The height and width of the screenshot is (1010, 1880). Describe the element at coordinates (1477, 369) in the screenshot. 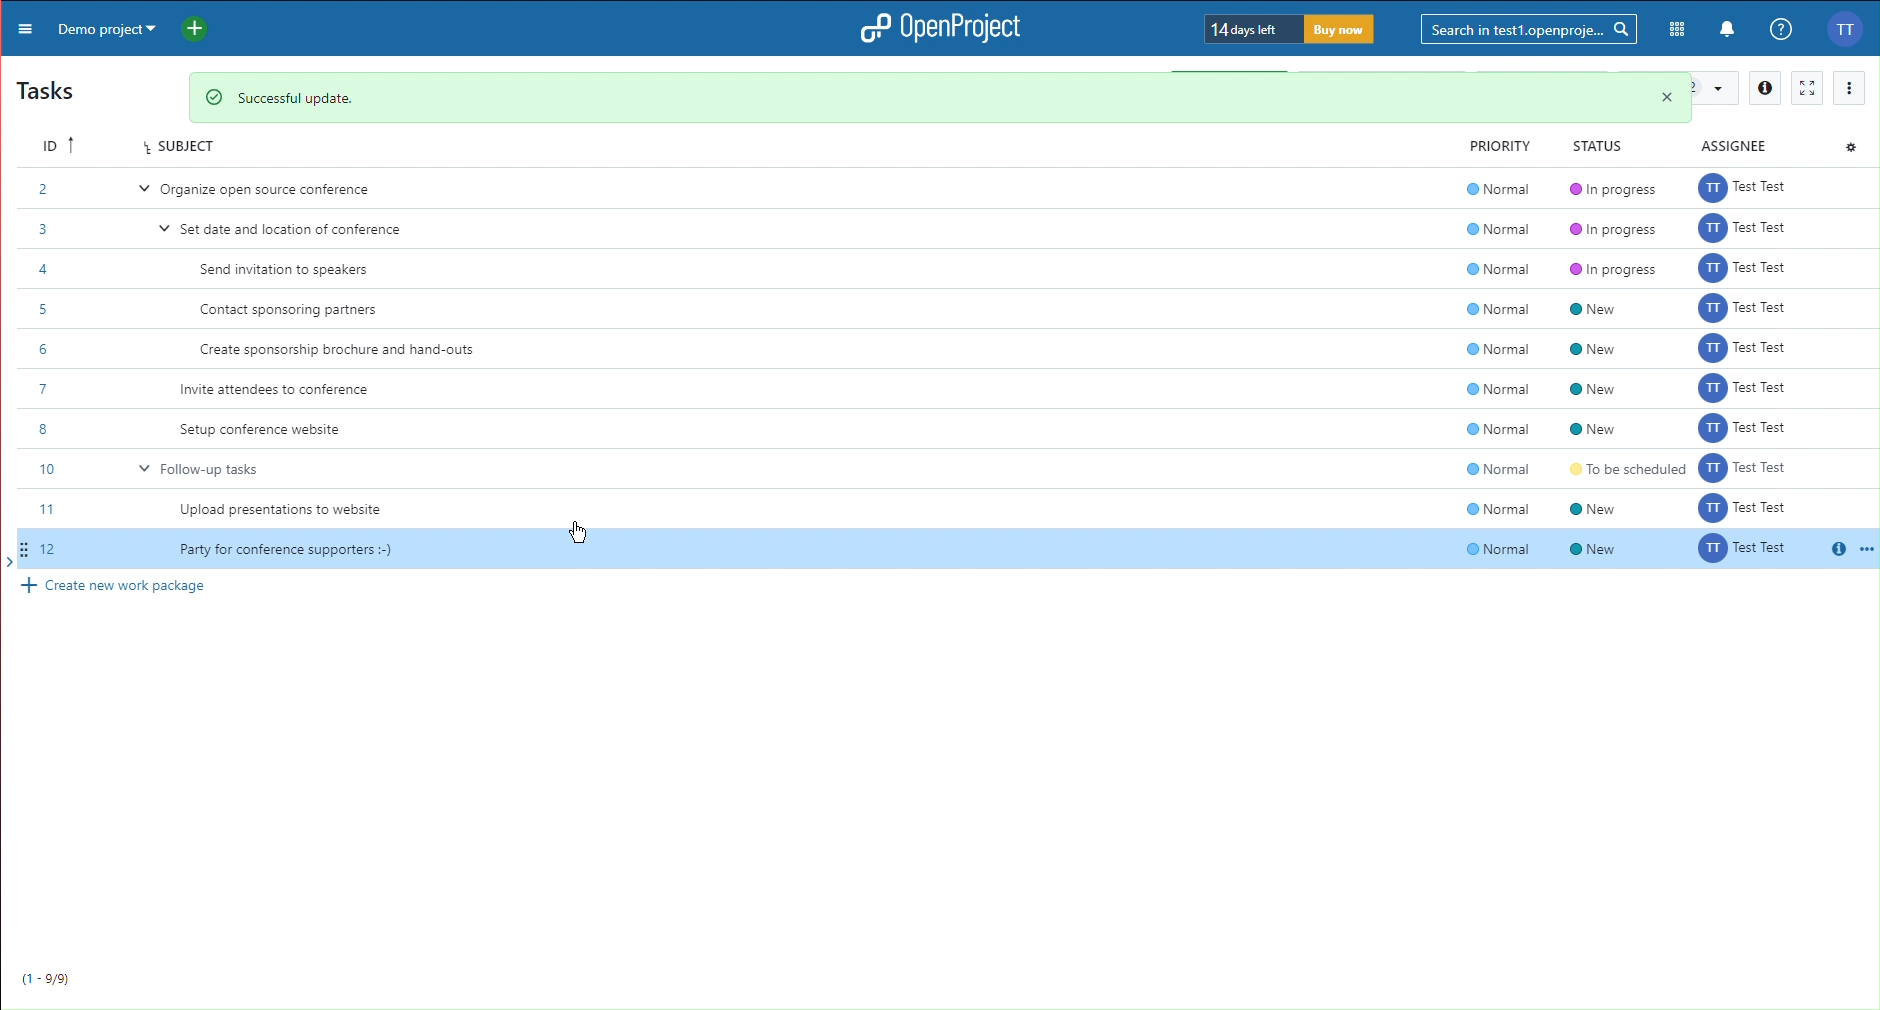

I see `normal` at that location.